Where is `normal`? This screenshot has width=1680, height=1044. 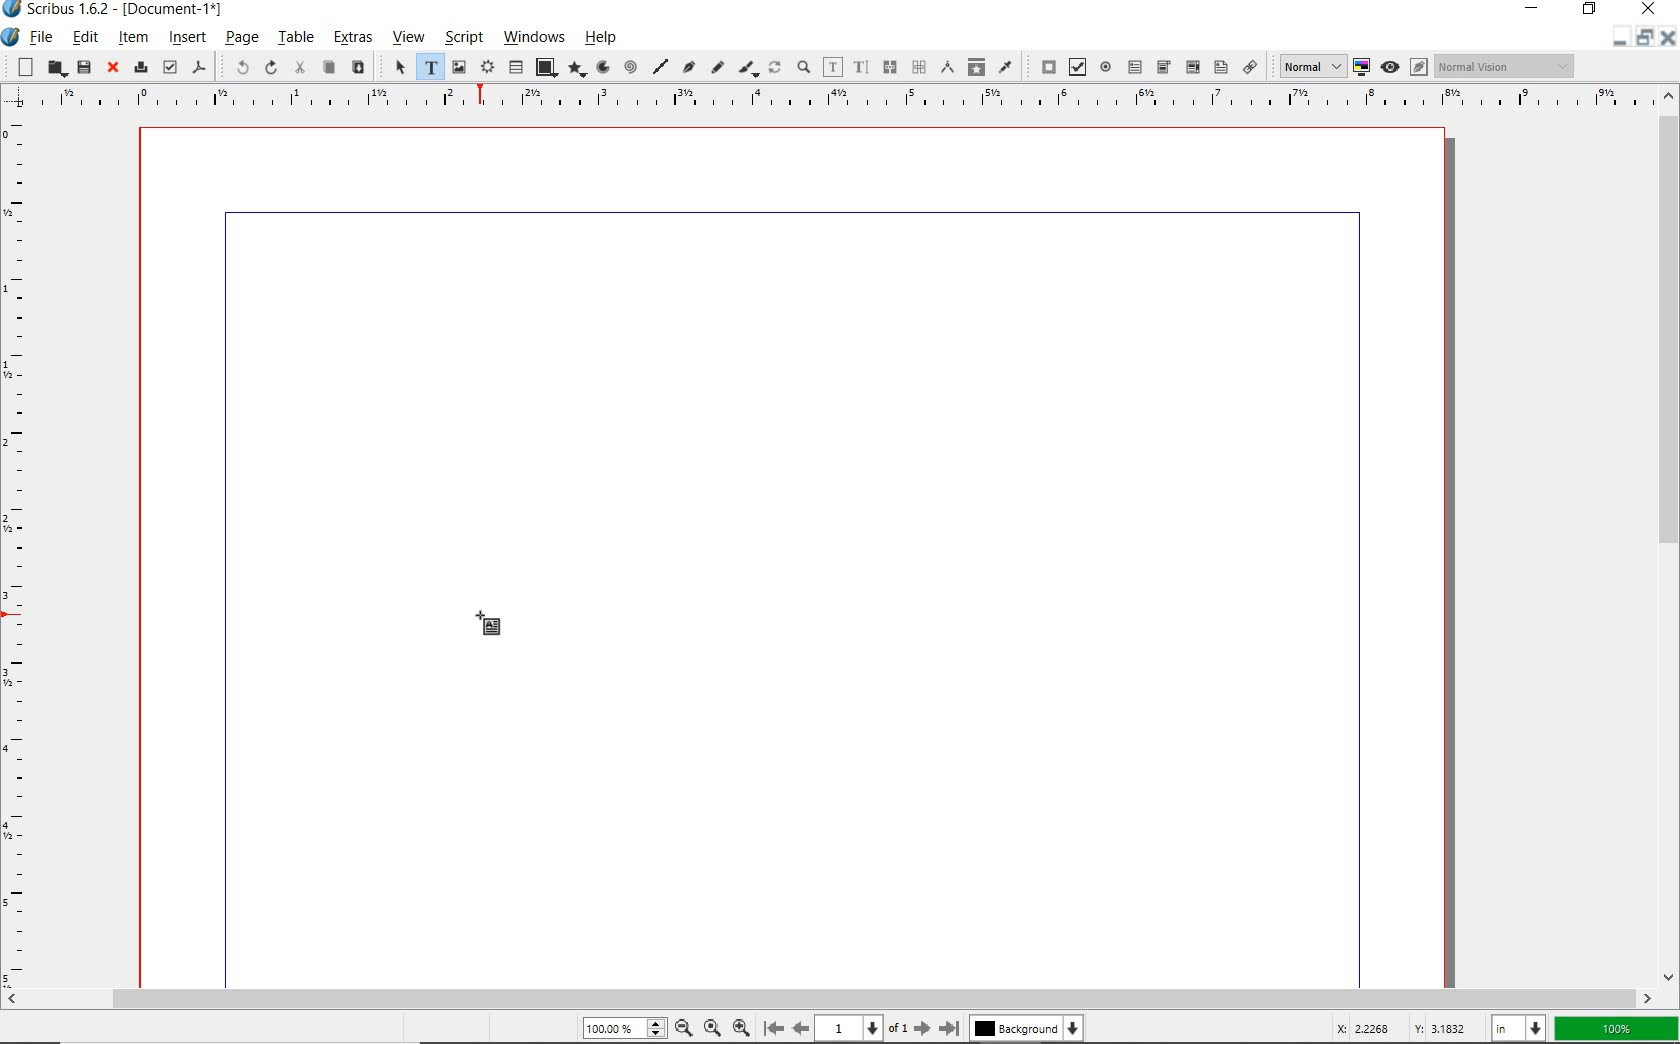 normal is located at coordinates (1309, 66).